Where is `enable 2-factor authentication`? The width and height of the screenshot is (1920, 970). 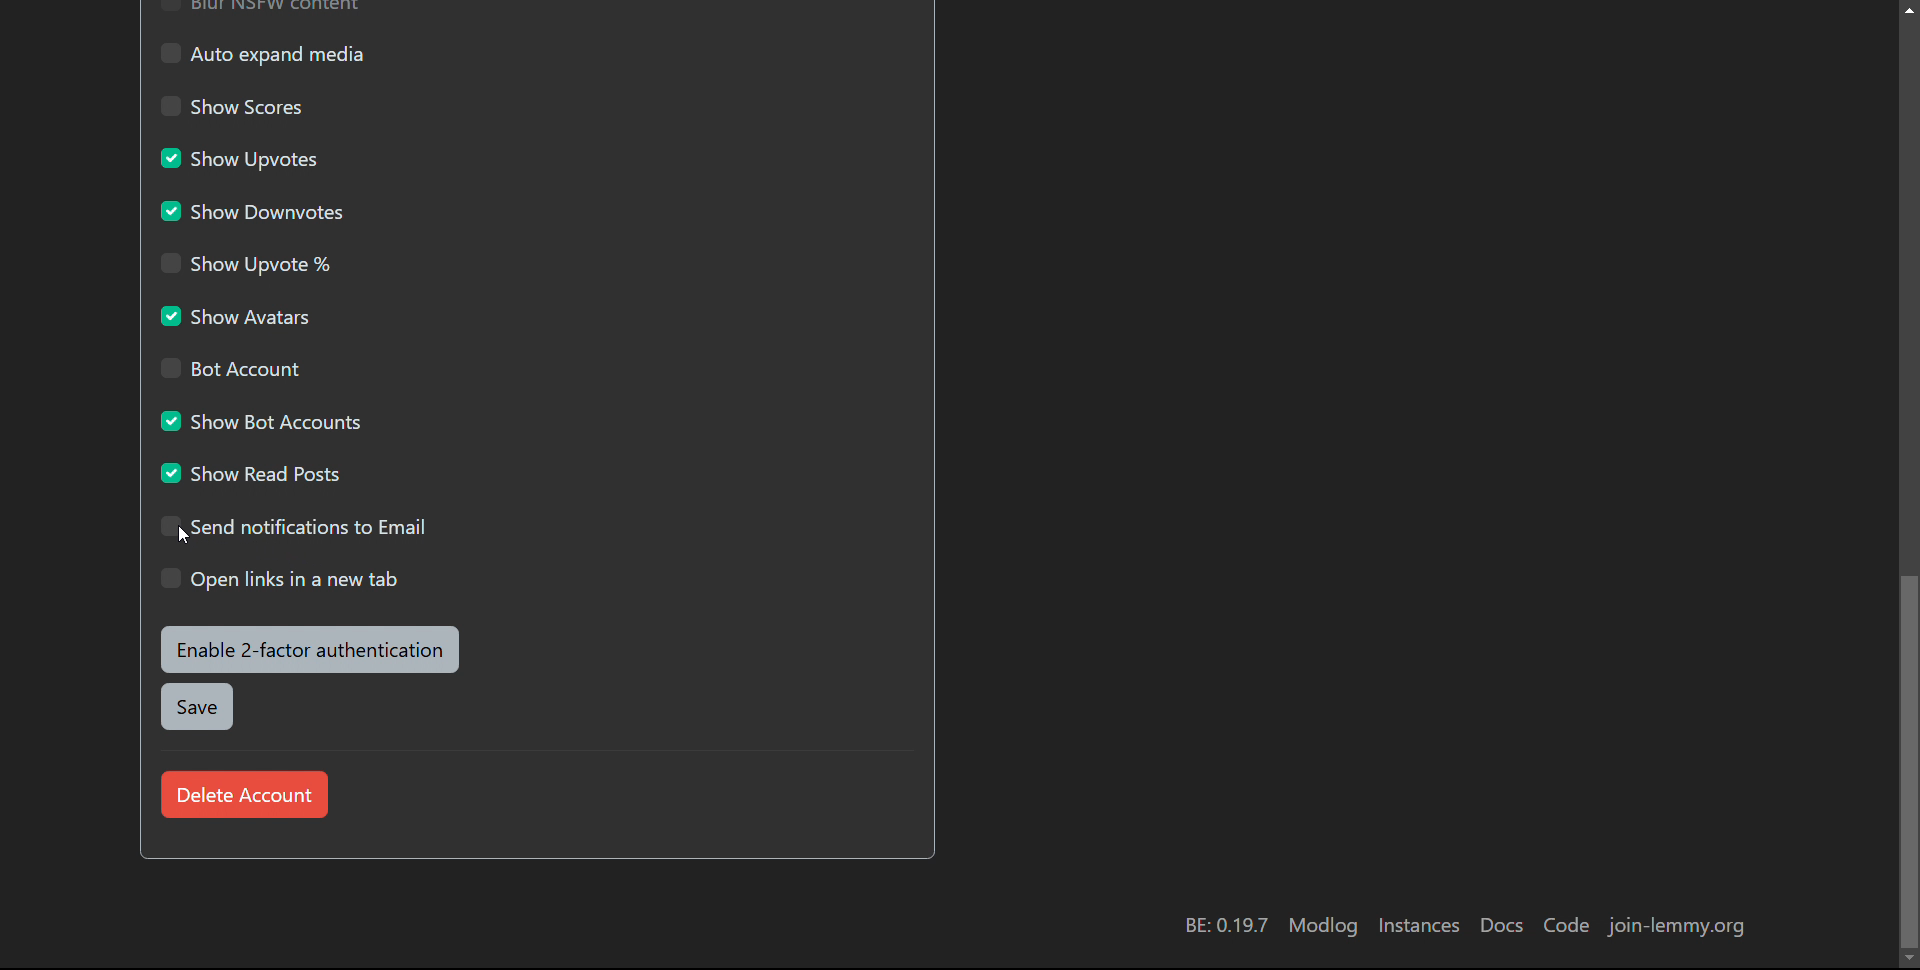 enable 2-factor authentication is located at coordinates (311, 649).